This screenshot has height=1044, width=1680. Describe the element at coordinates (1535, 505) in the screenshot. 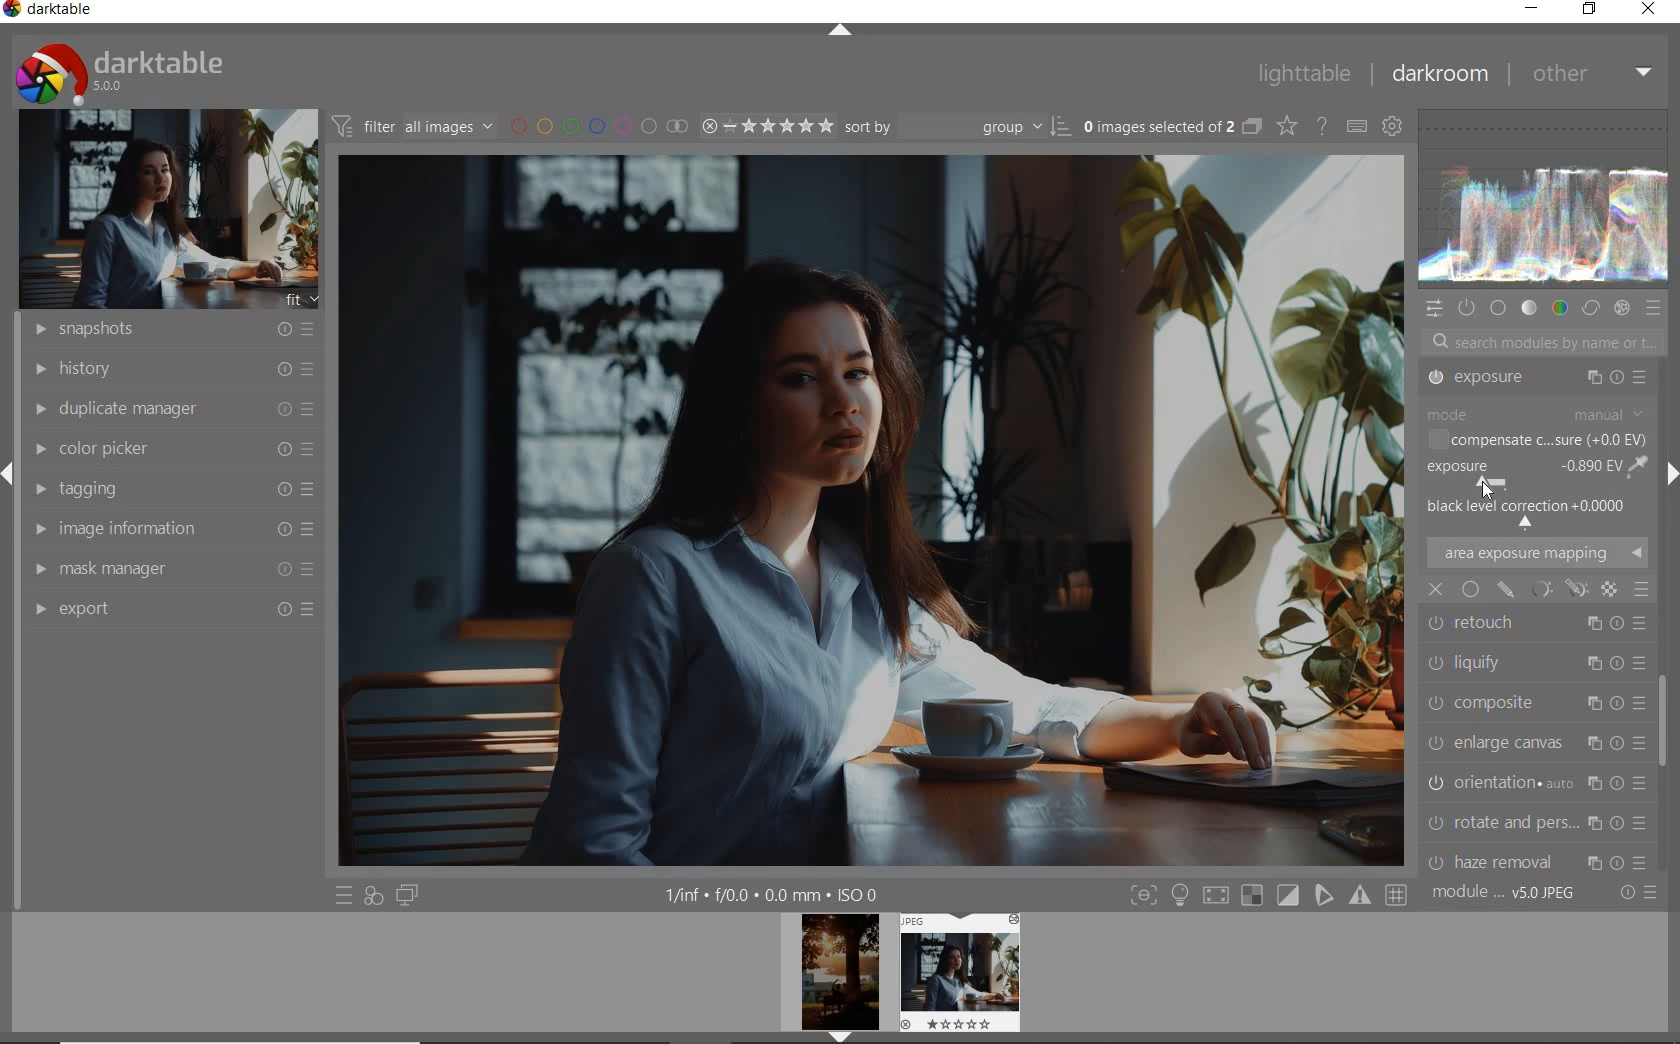

I see `RETOUCH` at that location.